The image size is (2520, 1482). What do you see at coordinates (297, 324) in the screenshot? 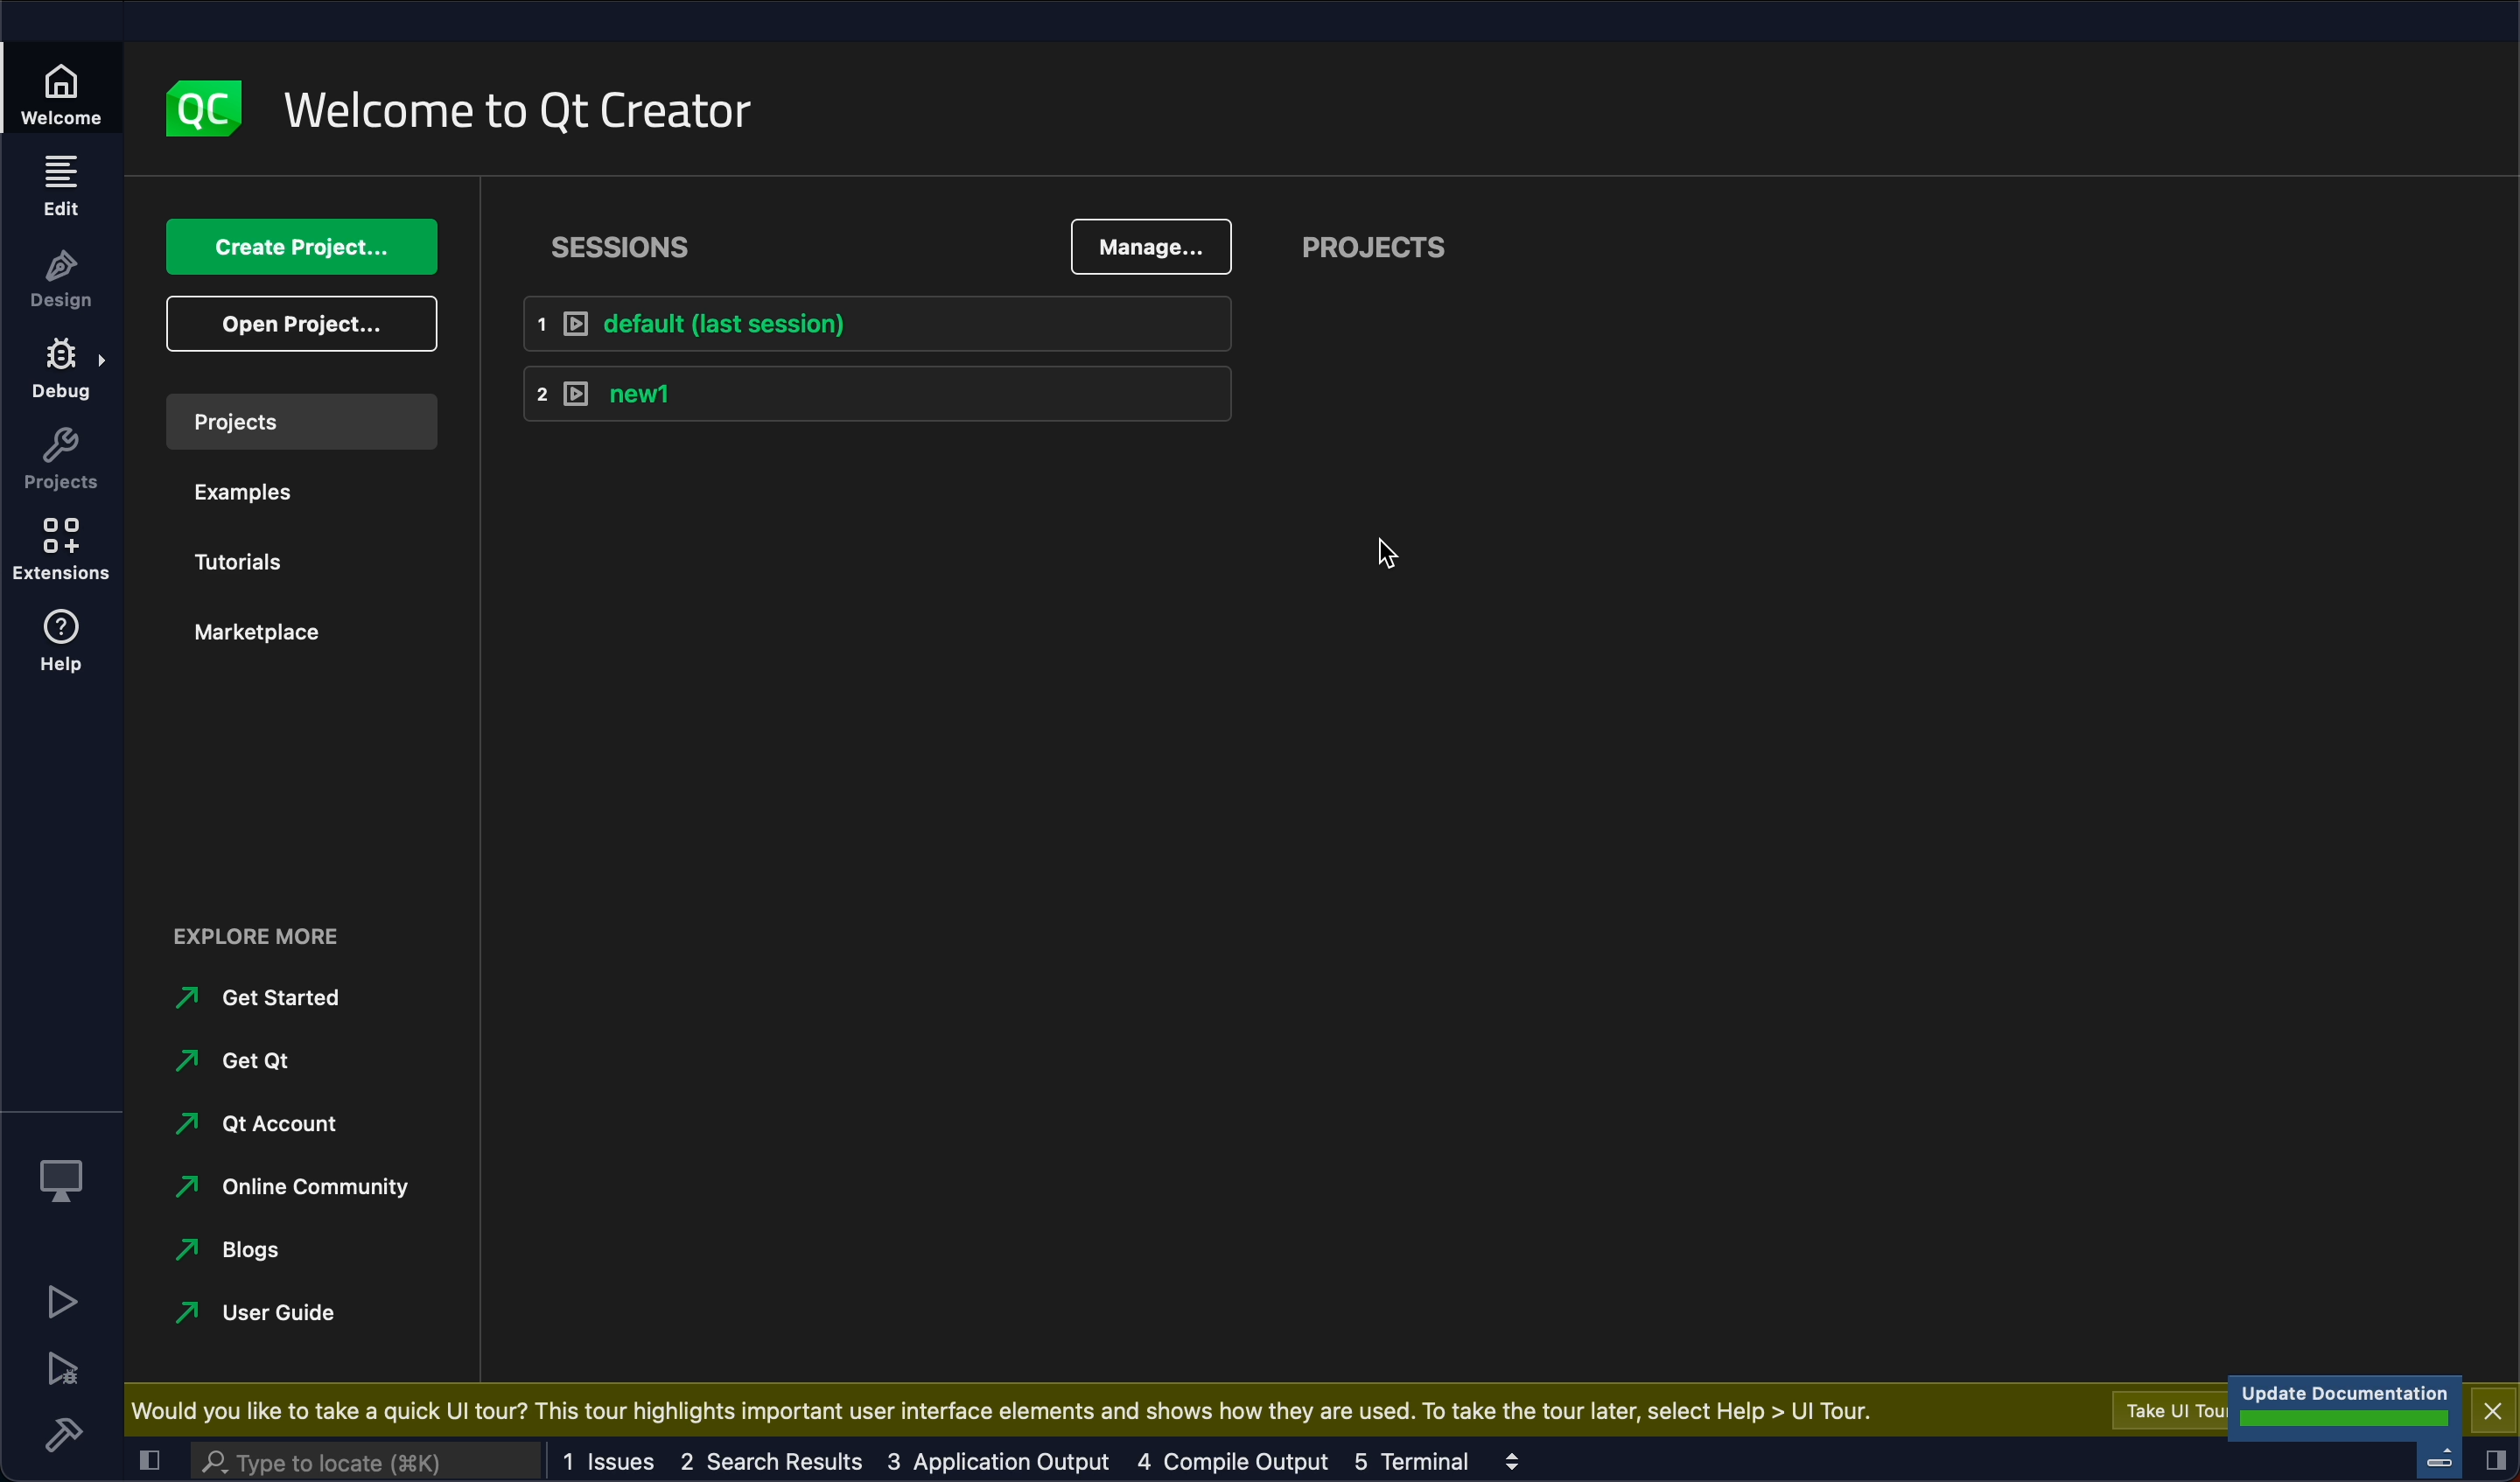
I see `open` at bounding box center [297, 324].